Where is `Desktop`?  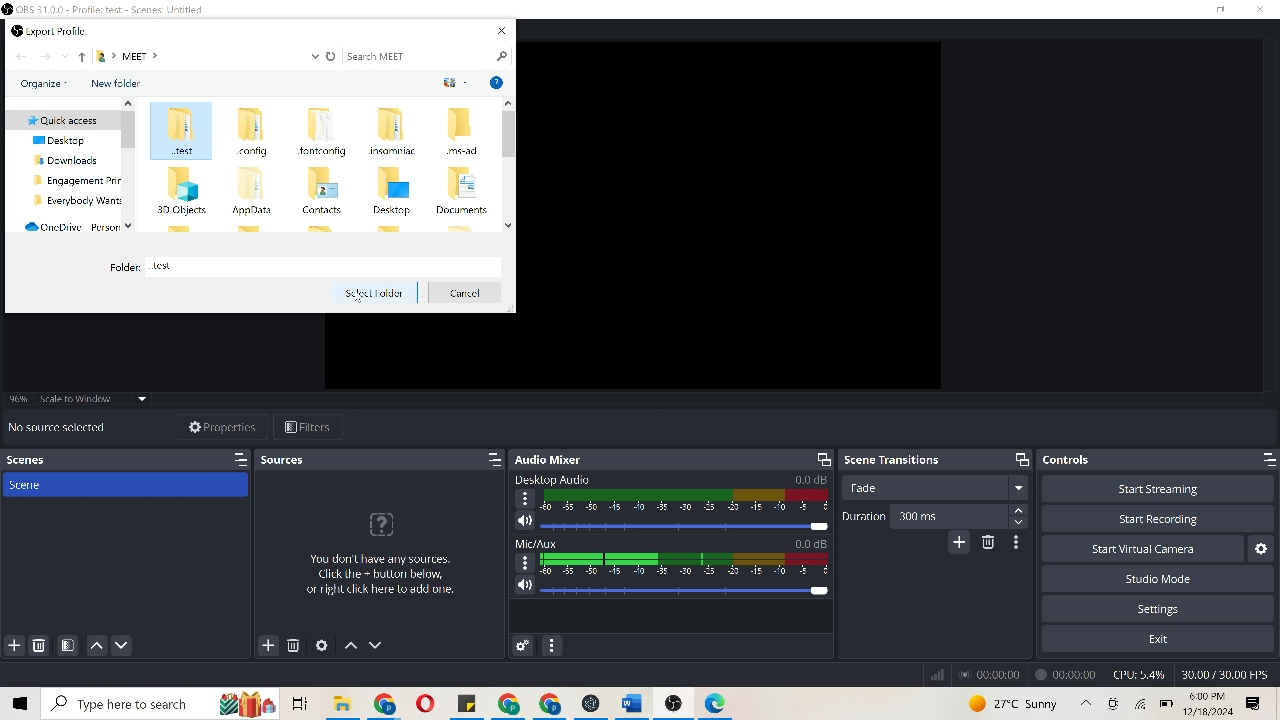
Desktop is located at coordinates (395, 191).